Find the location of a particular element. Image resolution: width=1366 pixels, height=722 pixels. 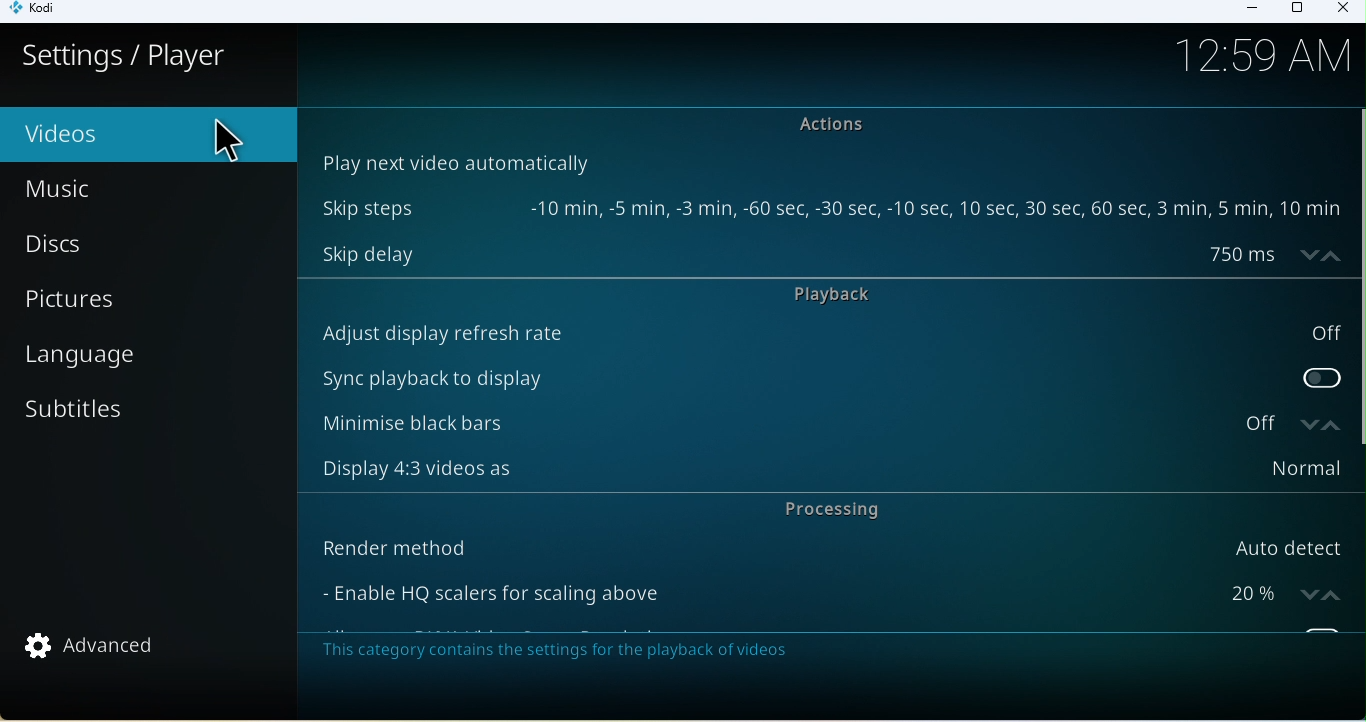

Skip steps is located at coordinates (828, 209).